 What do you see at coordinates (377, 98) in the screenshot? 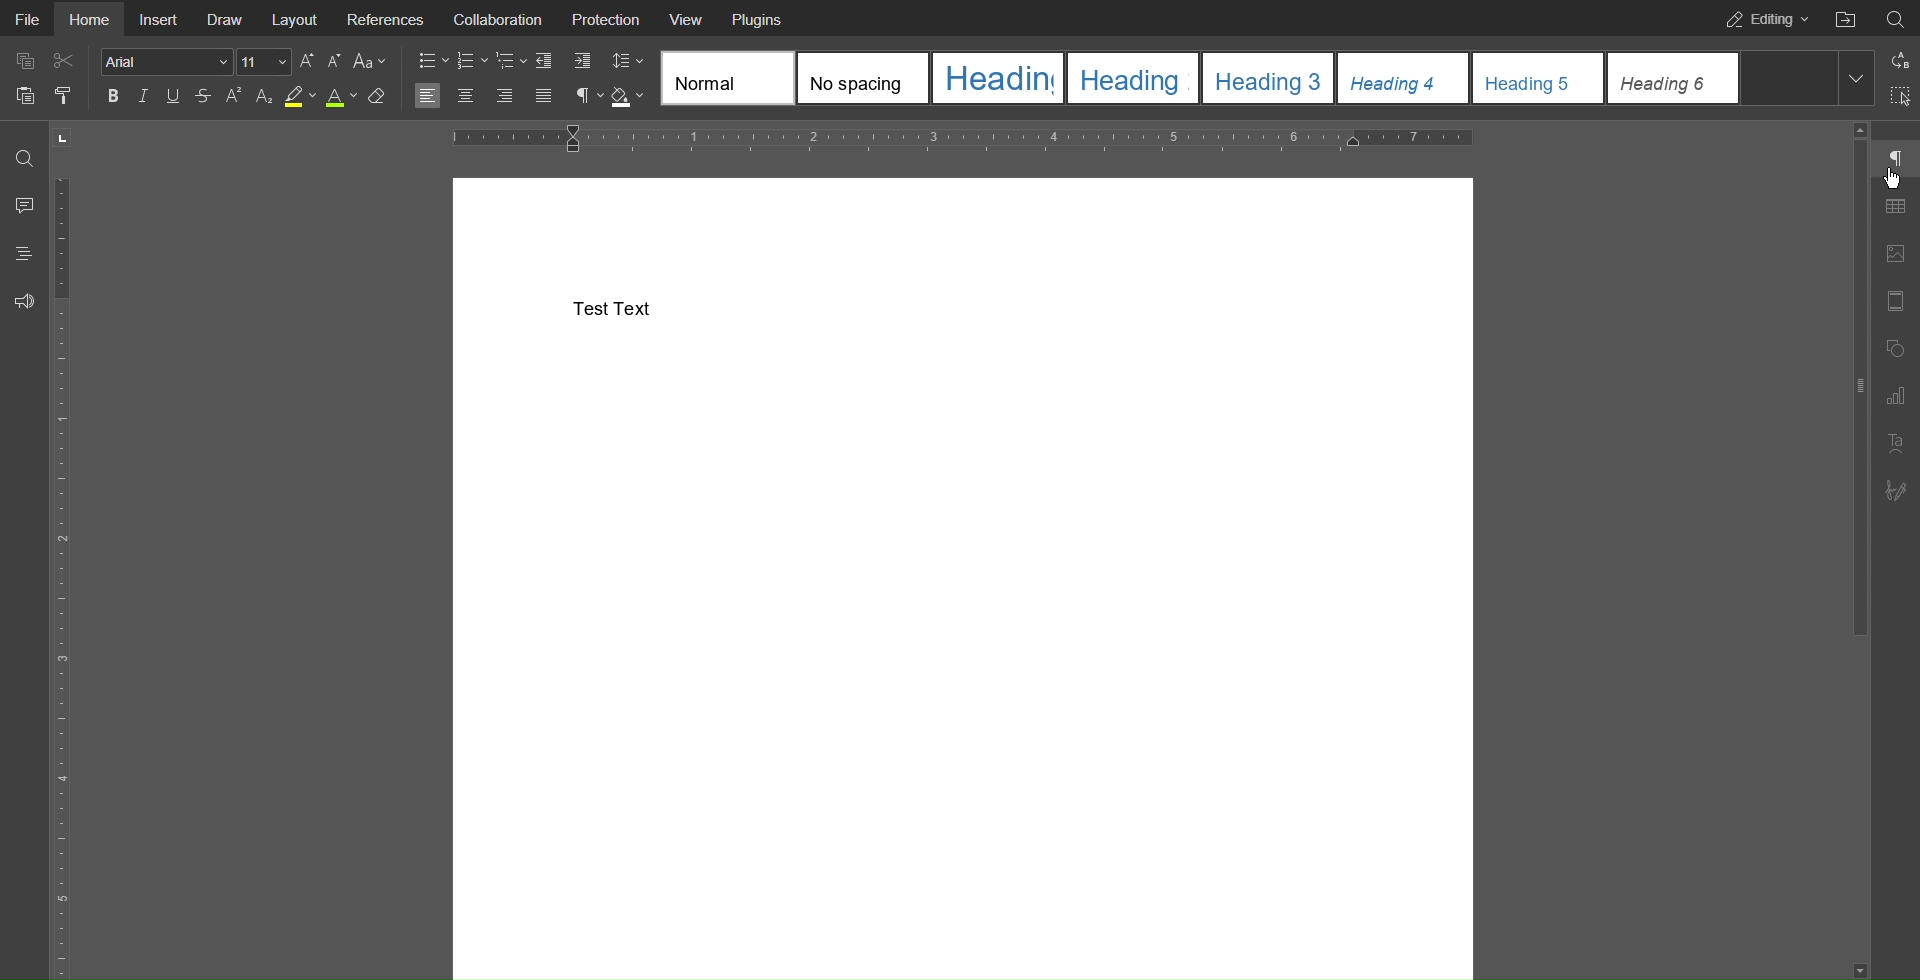
I see `Erase` at bounding box center [377, 98].